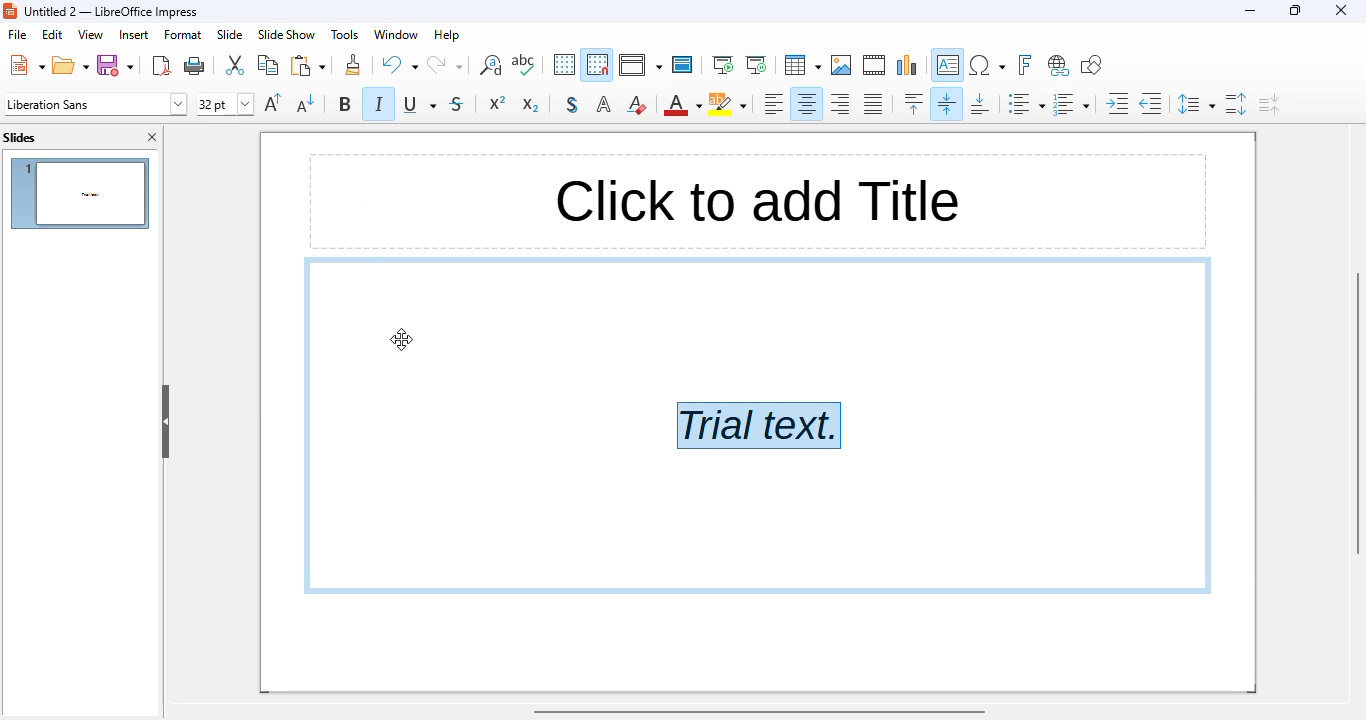 The width and height of the screenshot is (1366, 720). Describe the element at coordinates (1071, 104) in the screenshot. I see `toggle ordered list` at that location.